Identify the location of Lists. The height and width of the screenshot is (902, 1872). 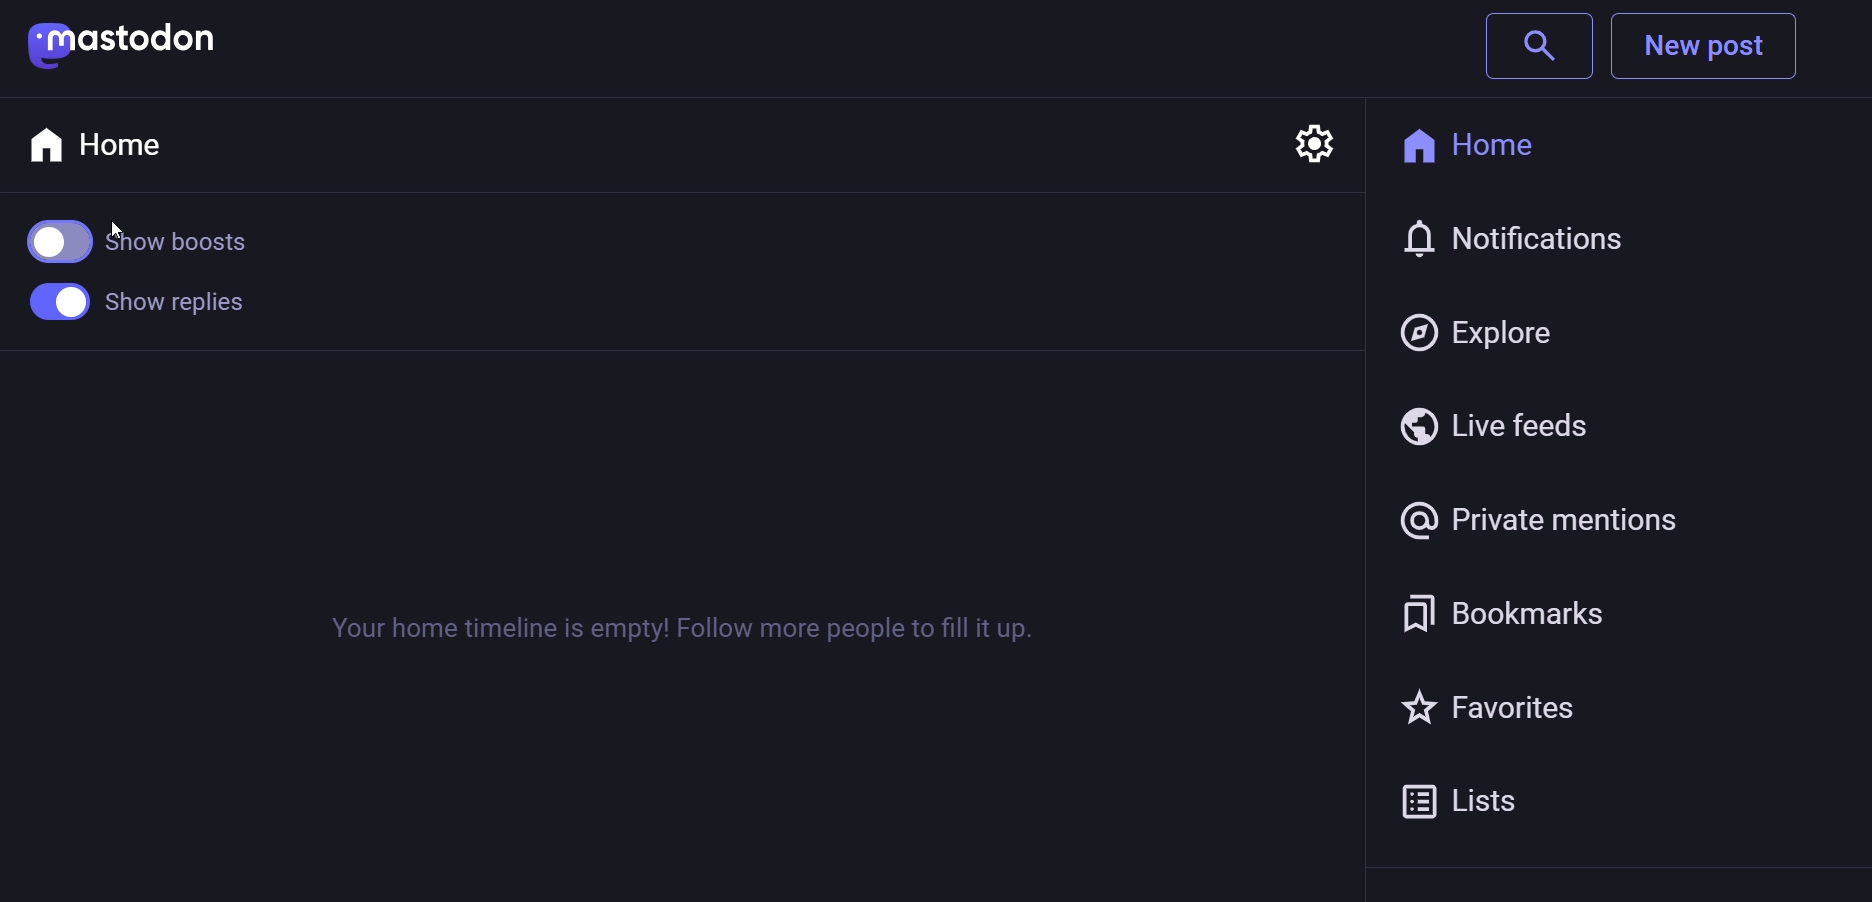
(1506, 802).